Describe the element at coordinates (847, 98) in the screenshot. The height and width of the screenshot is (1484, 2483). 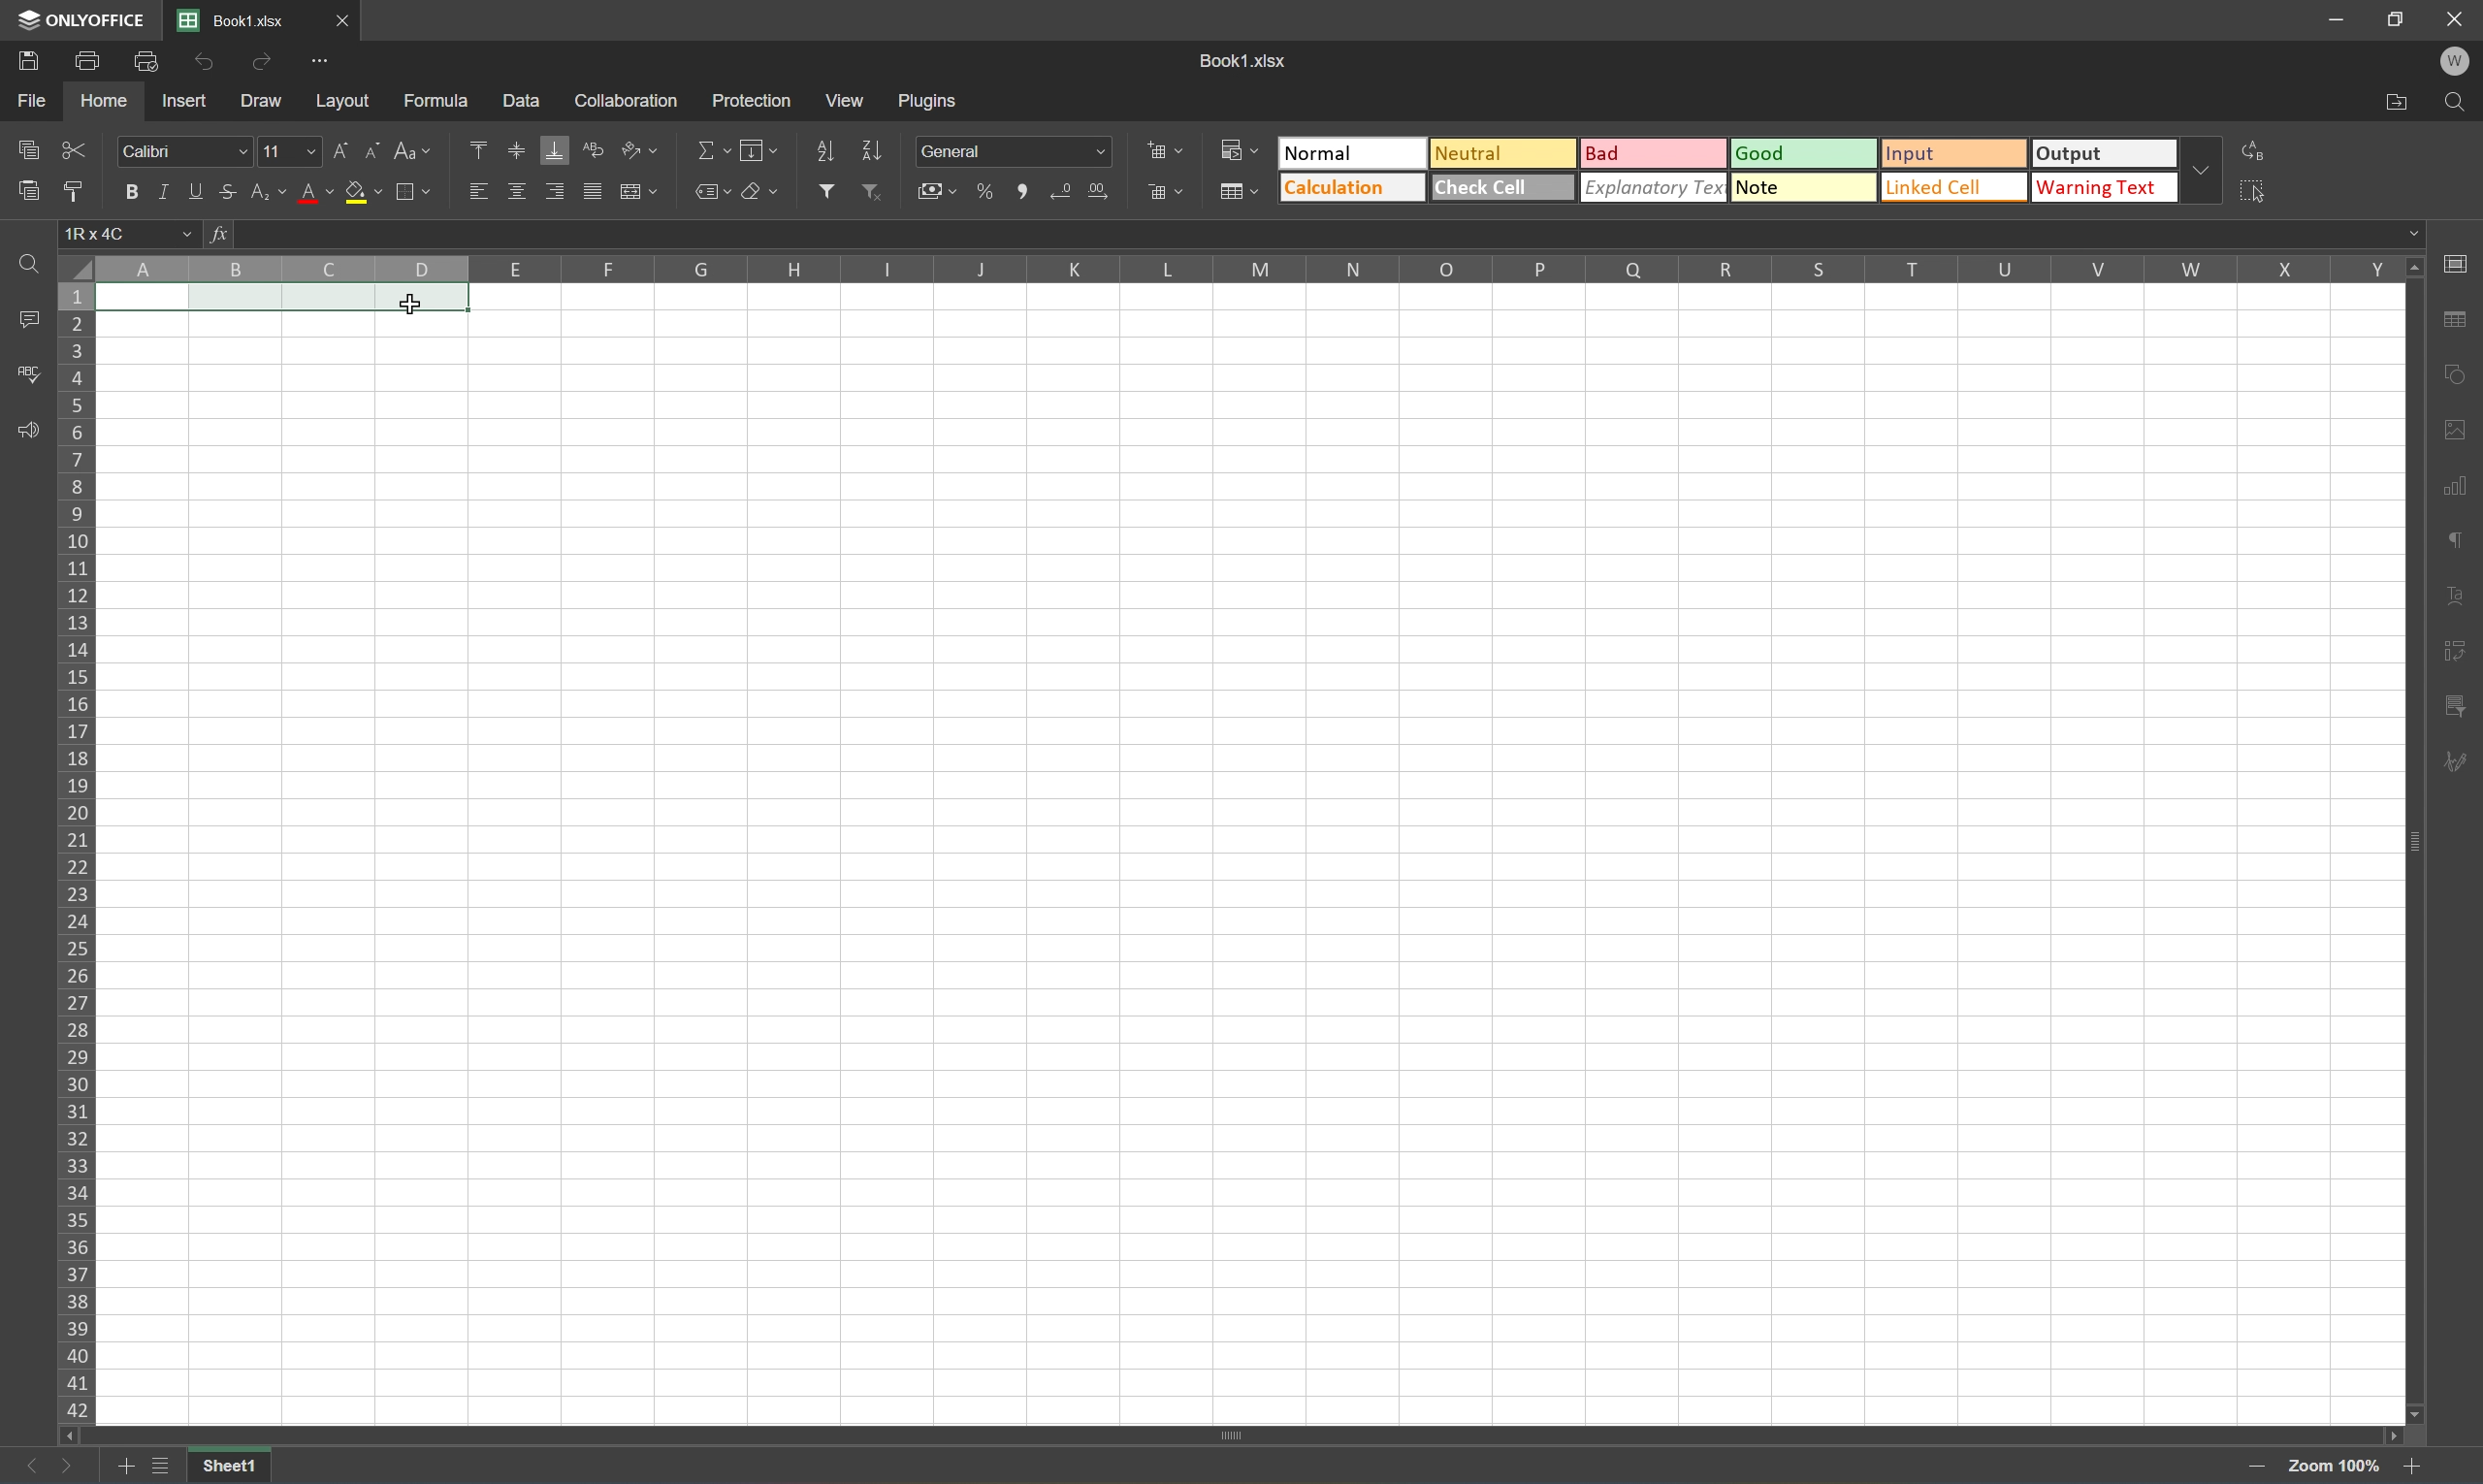
I see `View` at that location.